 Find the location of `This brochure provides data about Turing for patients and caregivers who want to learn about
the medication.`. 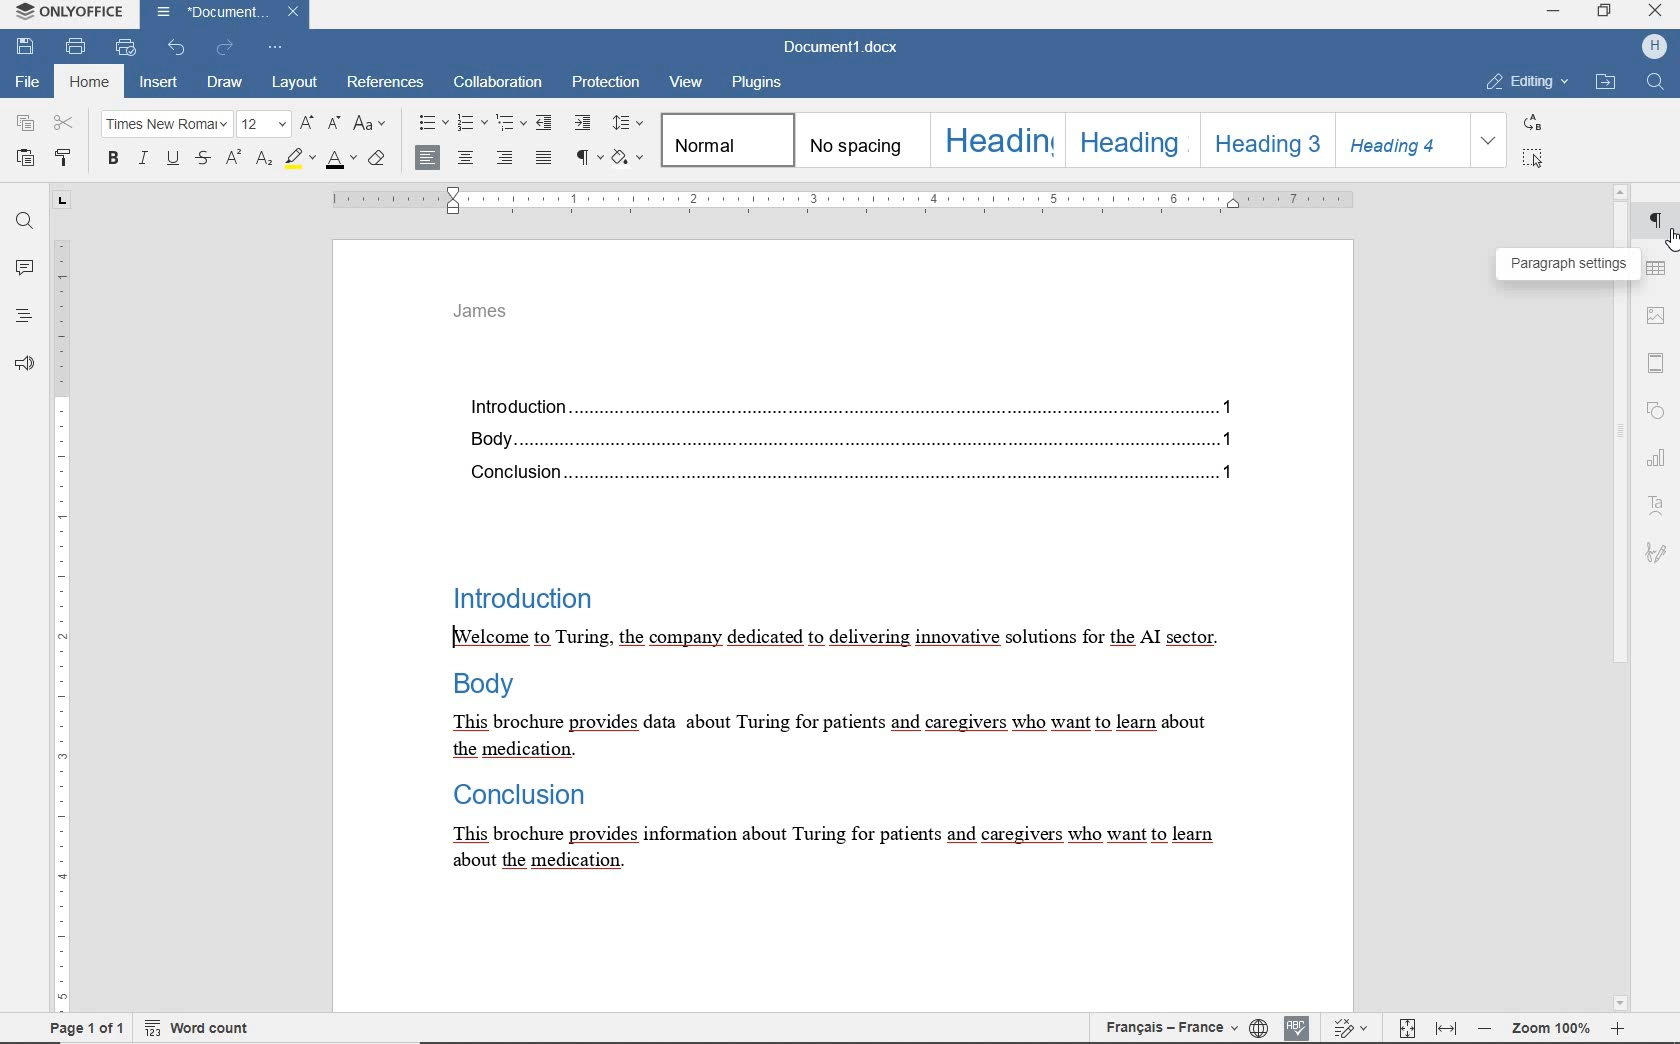

This brochure provides data about Turing for patients and caregivers who want to learn about
the medication. is located at coordinates (824, 735).